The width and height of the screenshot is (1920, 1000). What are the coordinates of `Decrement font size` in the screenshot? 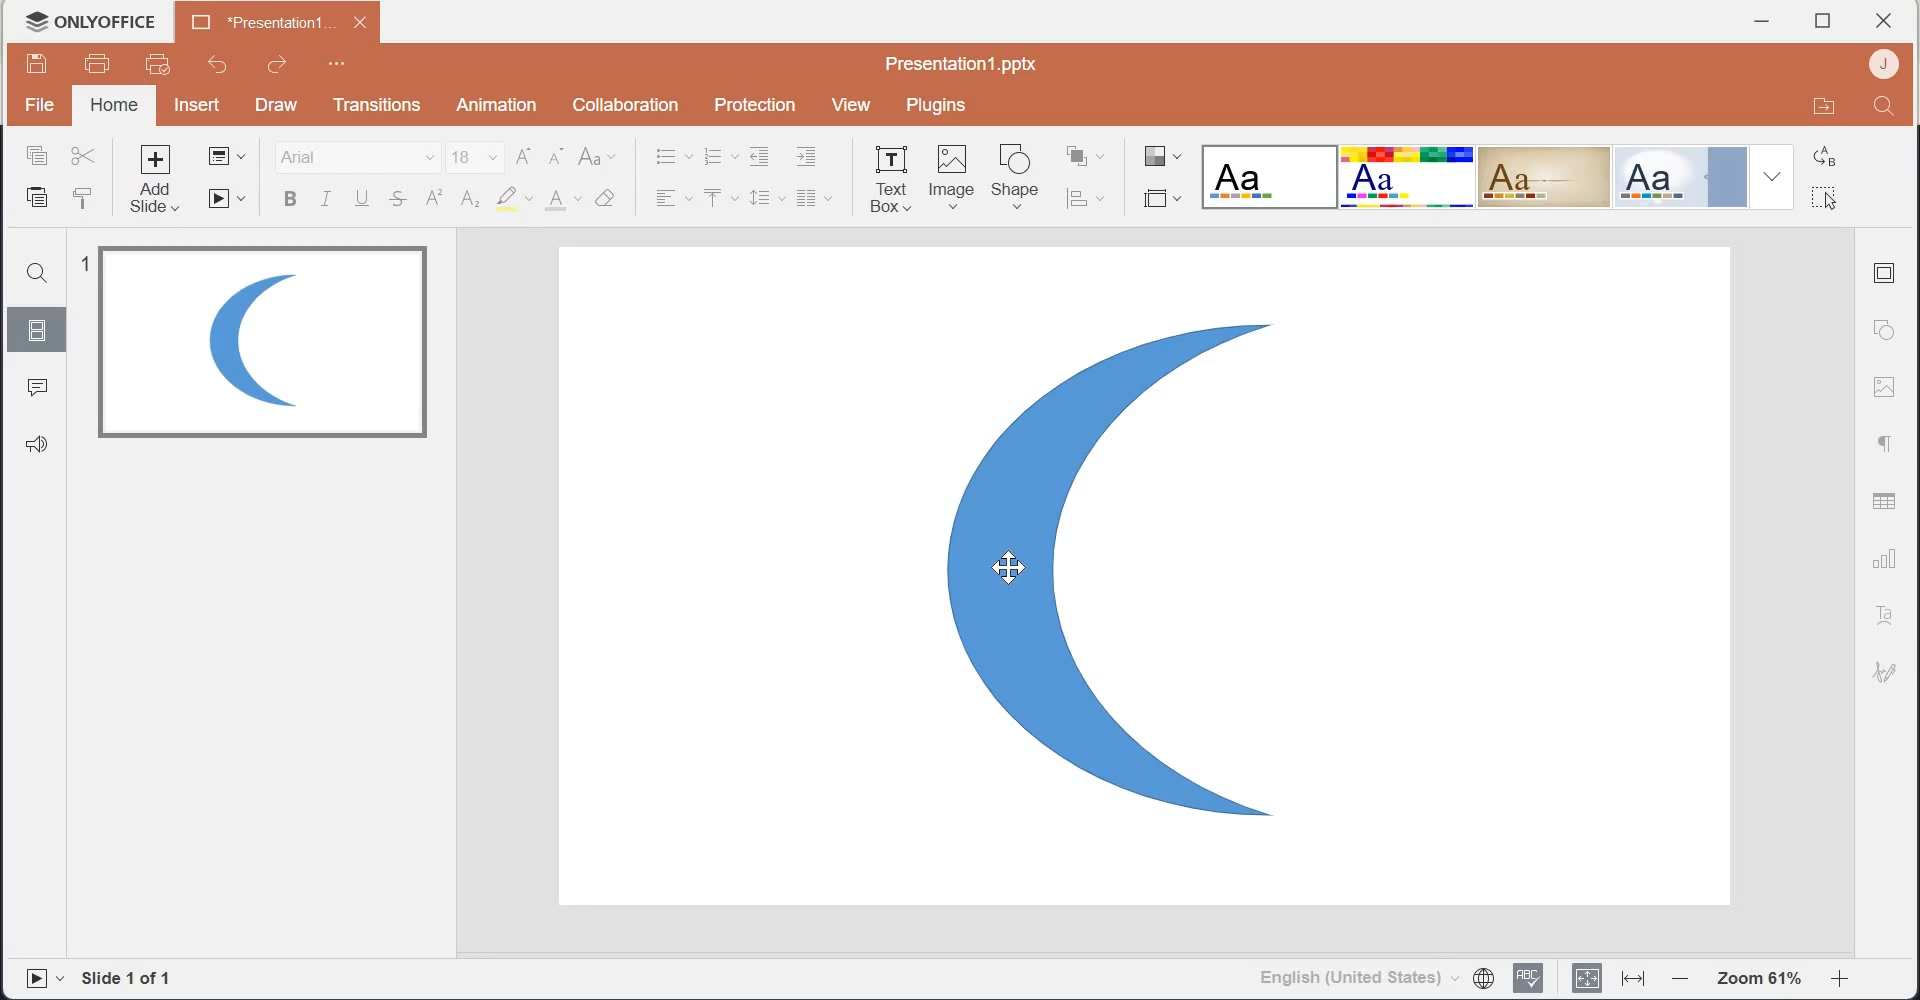 It's located at (557, 157).